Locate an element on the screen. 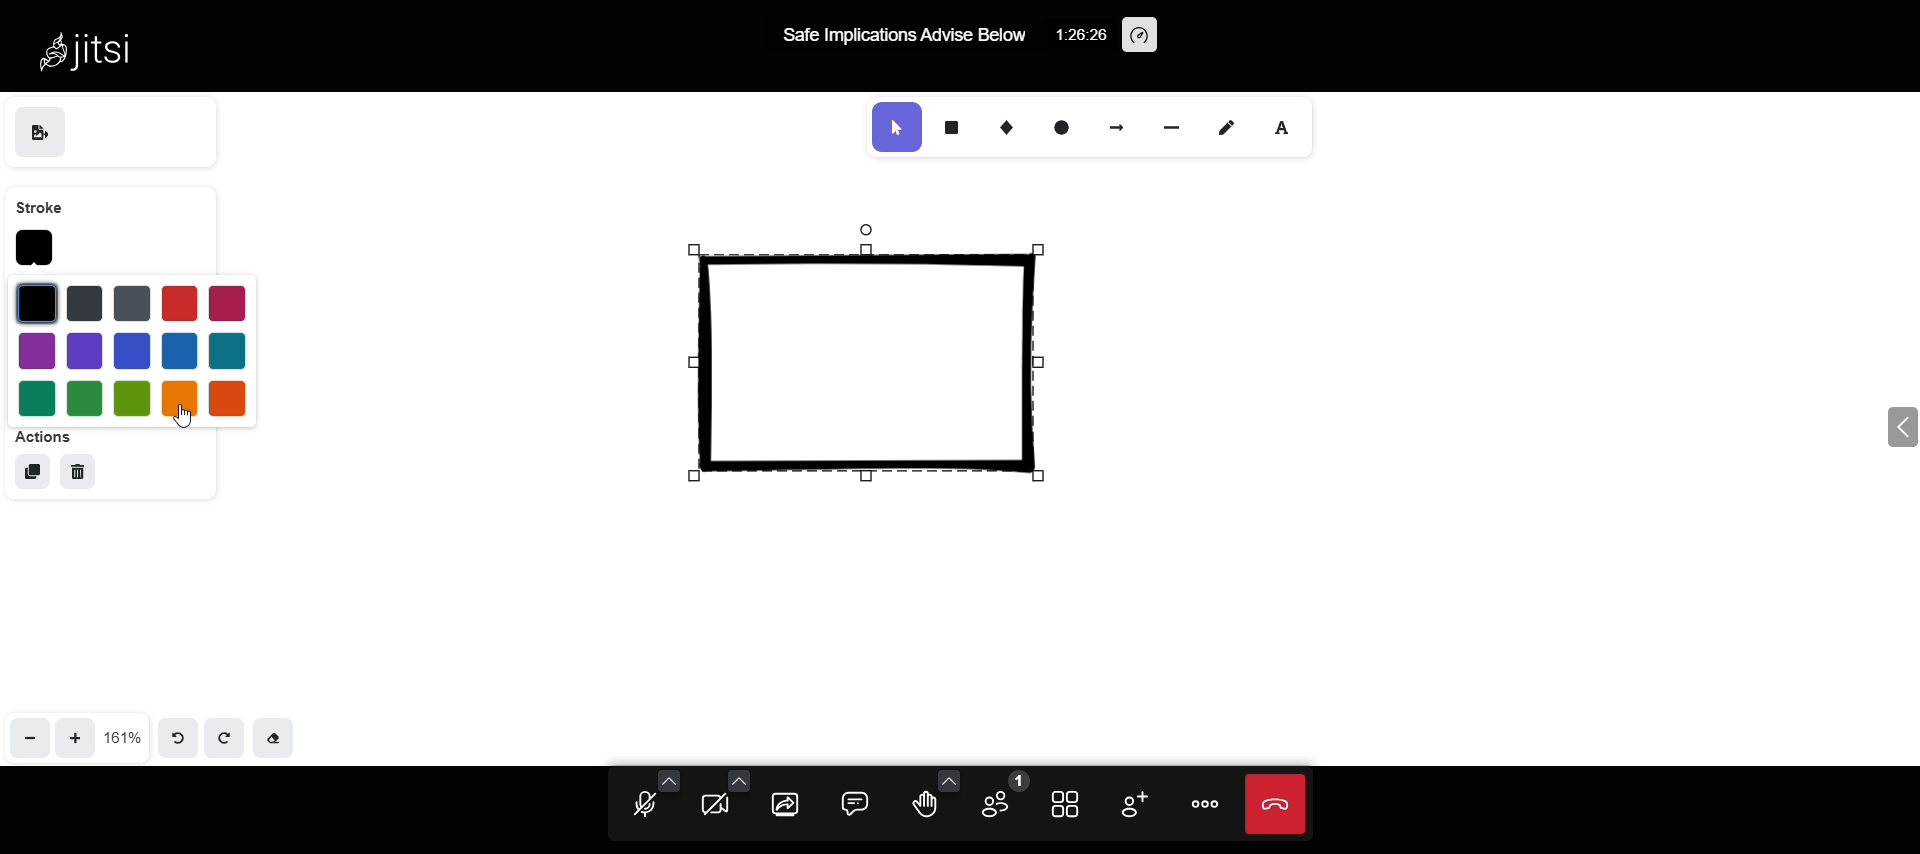 Image resolution: width=1920 pixels, height=854 pixels. invite participants is located at coordinates (1132, 807).